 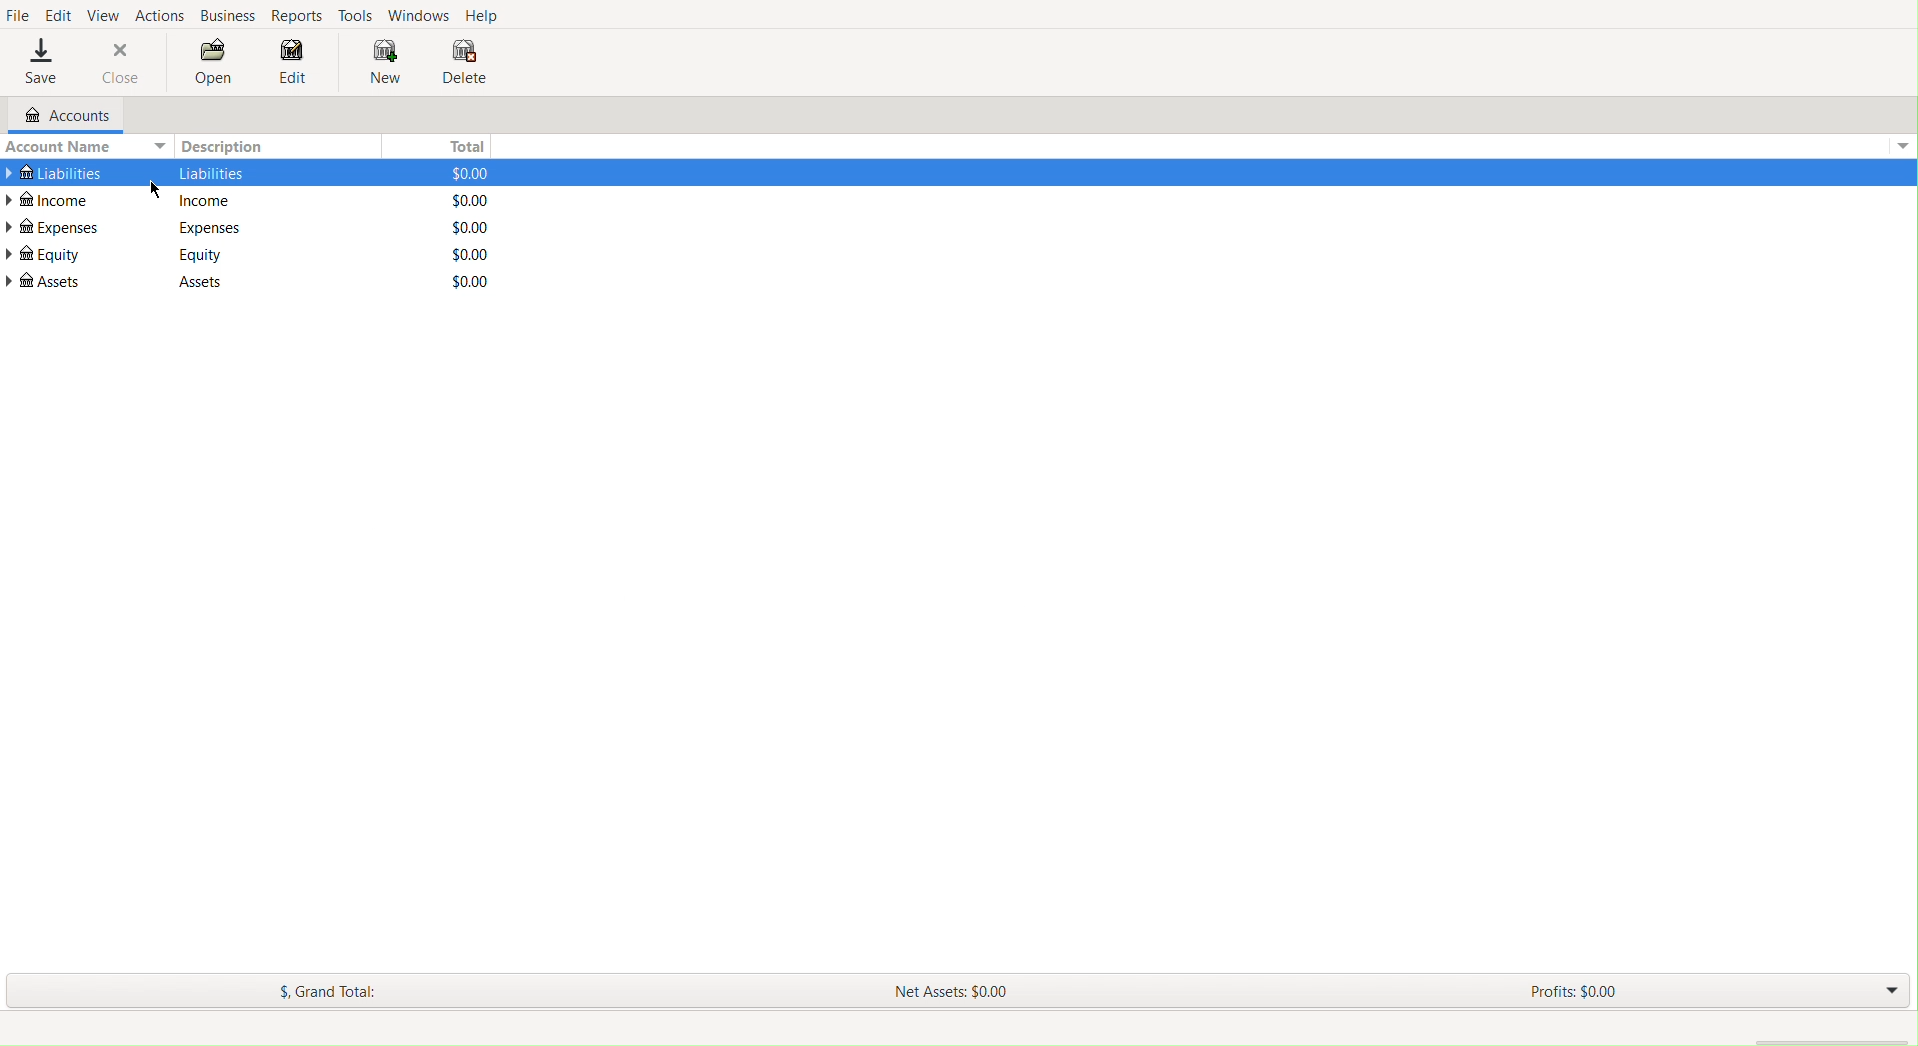 What do you see at coordinates (461, 172) in the screenshot?
I see `$0.00` at bounding box center [461, 172].